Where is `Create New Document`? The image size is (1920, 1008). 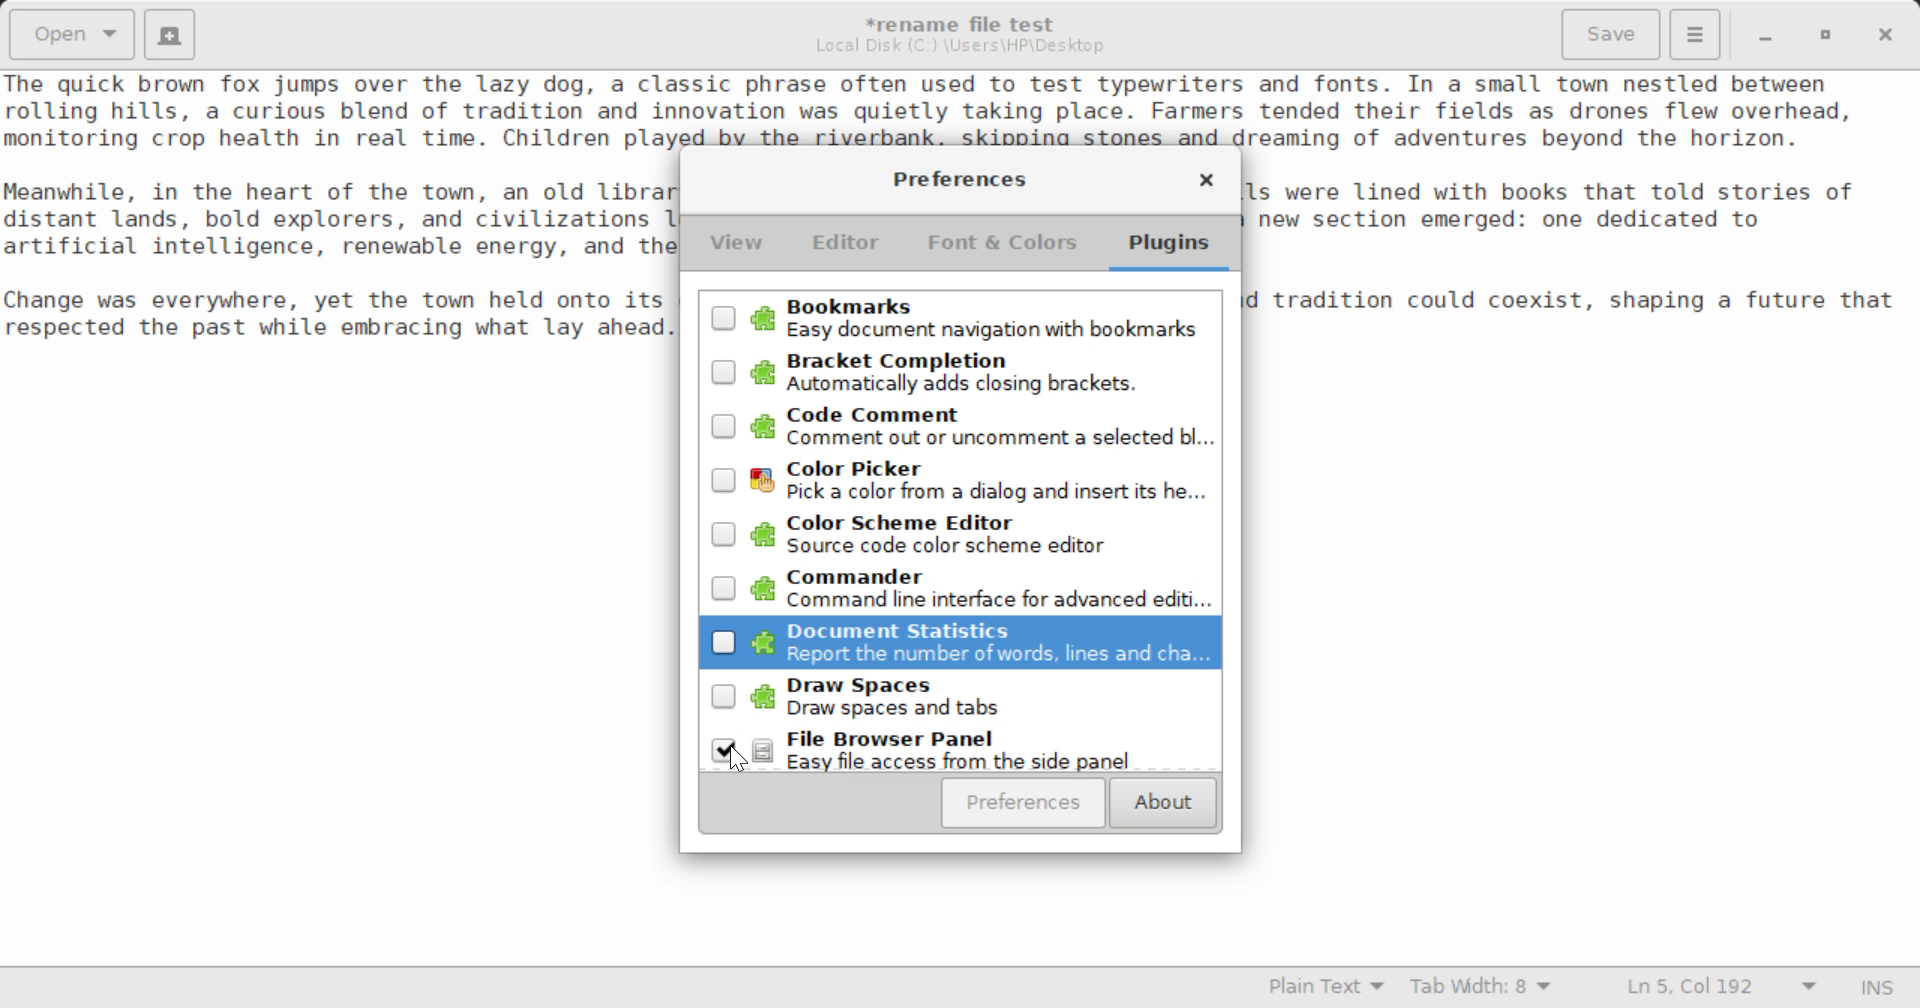
Create New Document is located at coordinates (168, 32).